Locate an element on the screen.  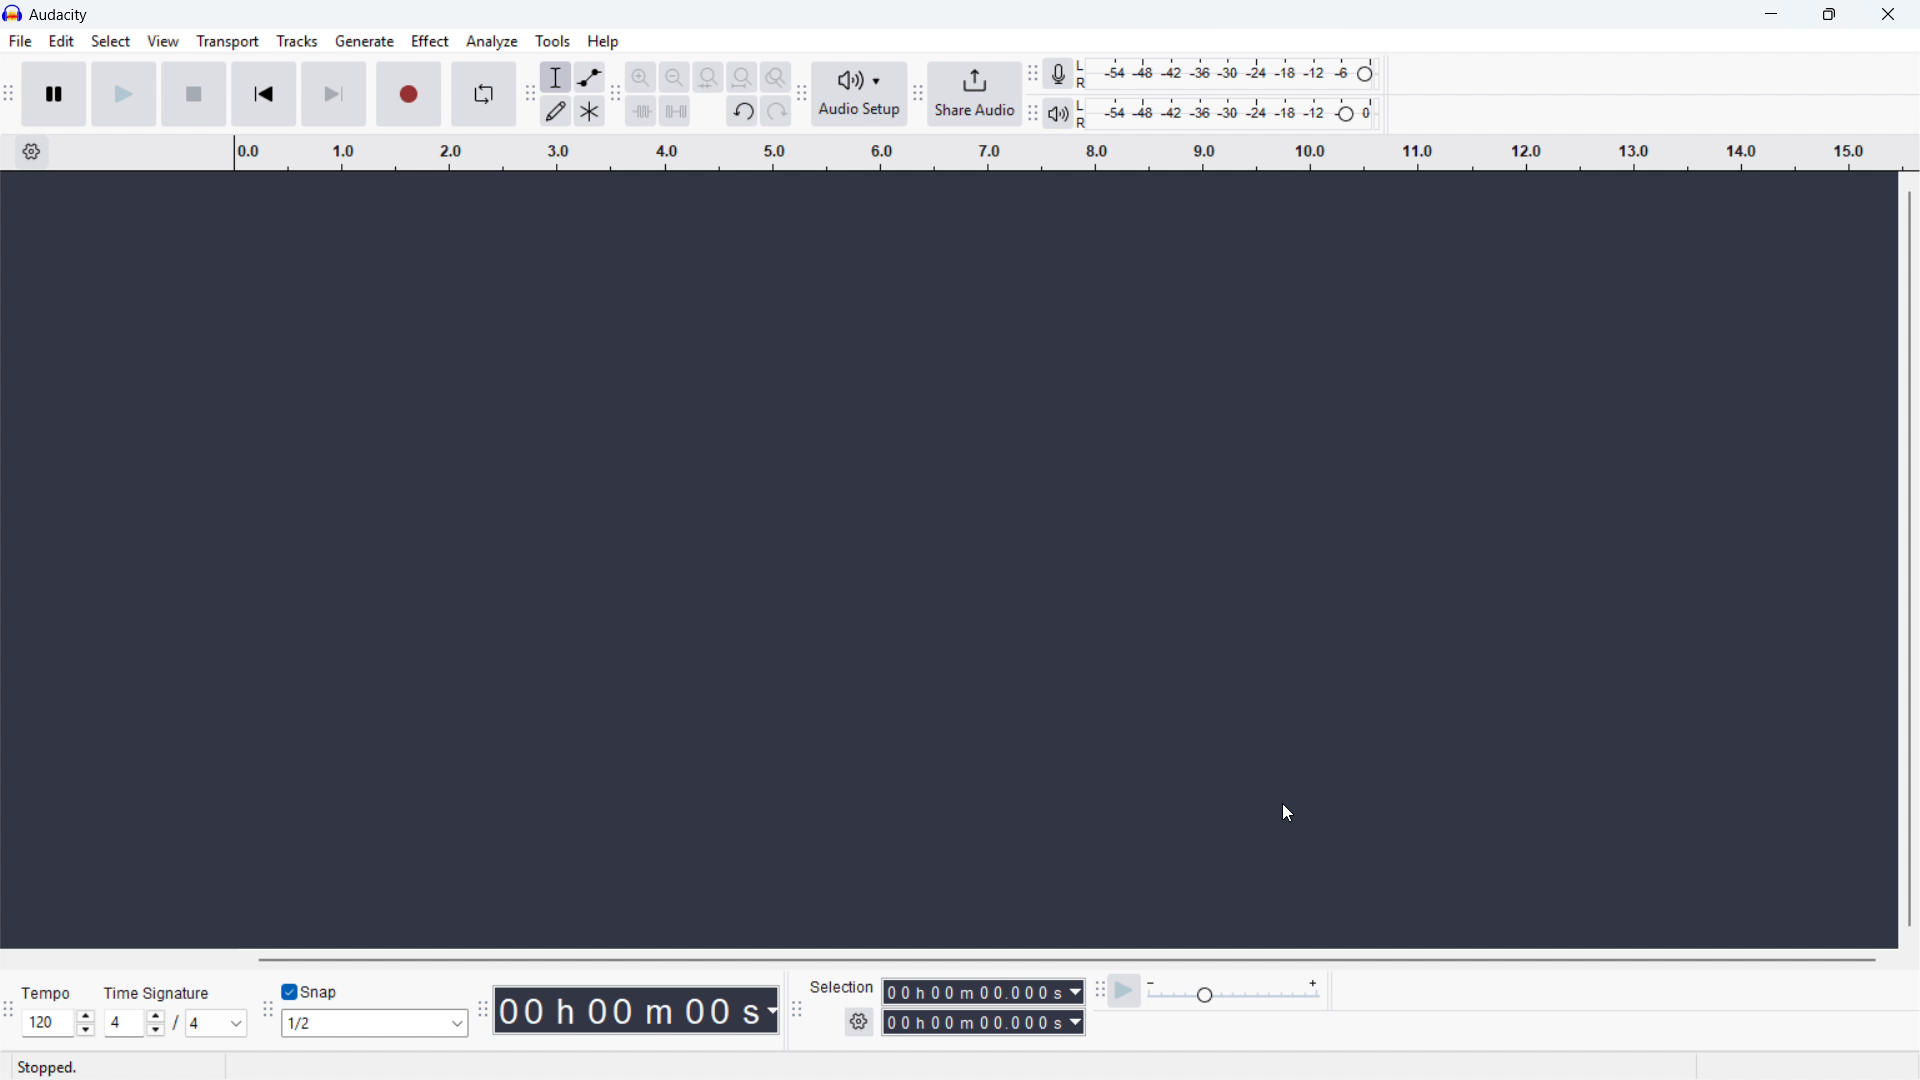
enable loop is located at coordinates (483, 95).